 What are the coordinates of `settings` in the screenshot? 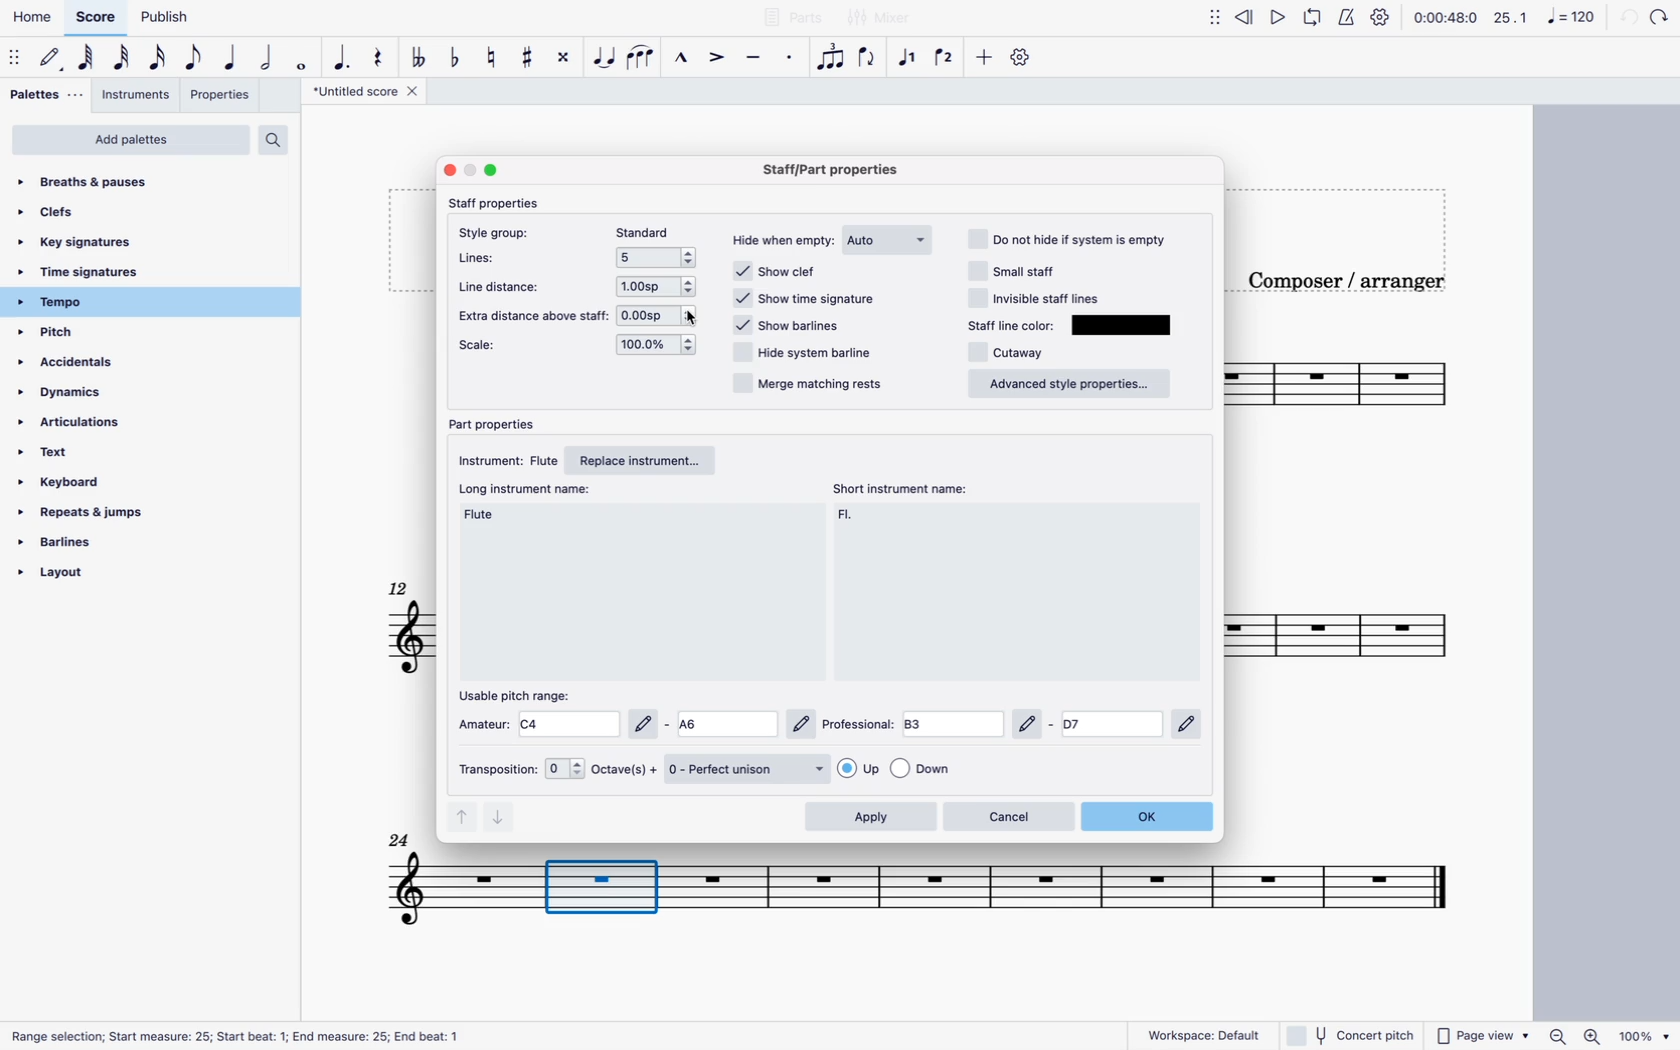 It's located at (1380, 19).